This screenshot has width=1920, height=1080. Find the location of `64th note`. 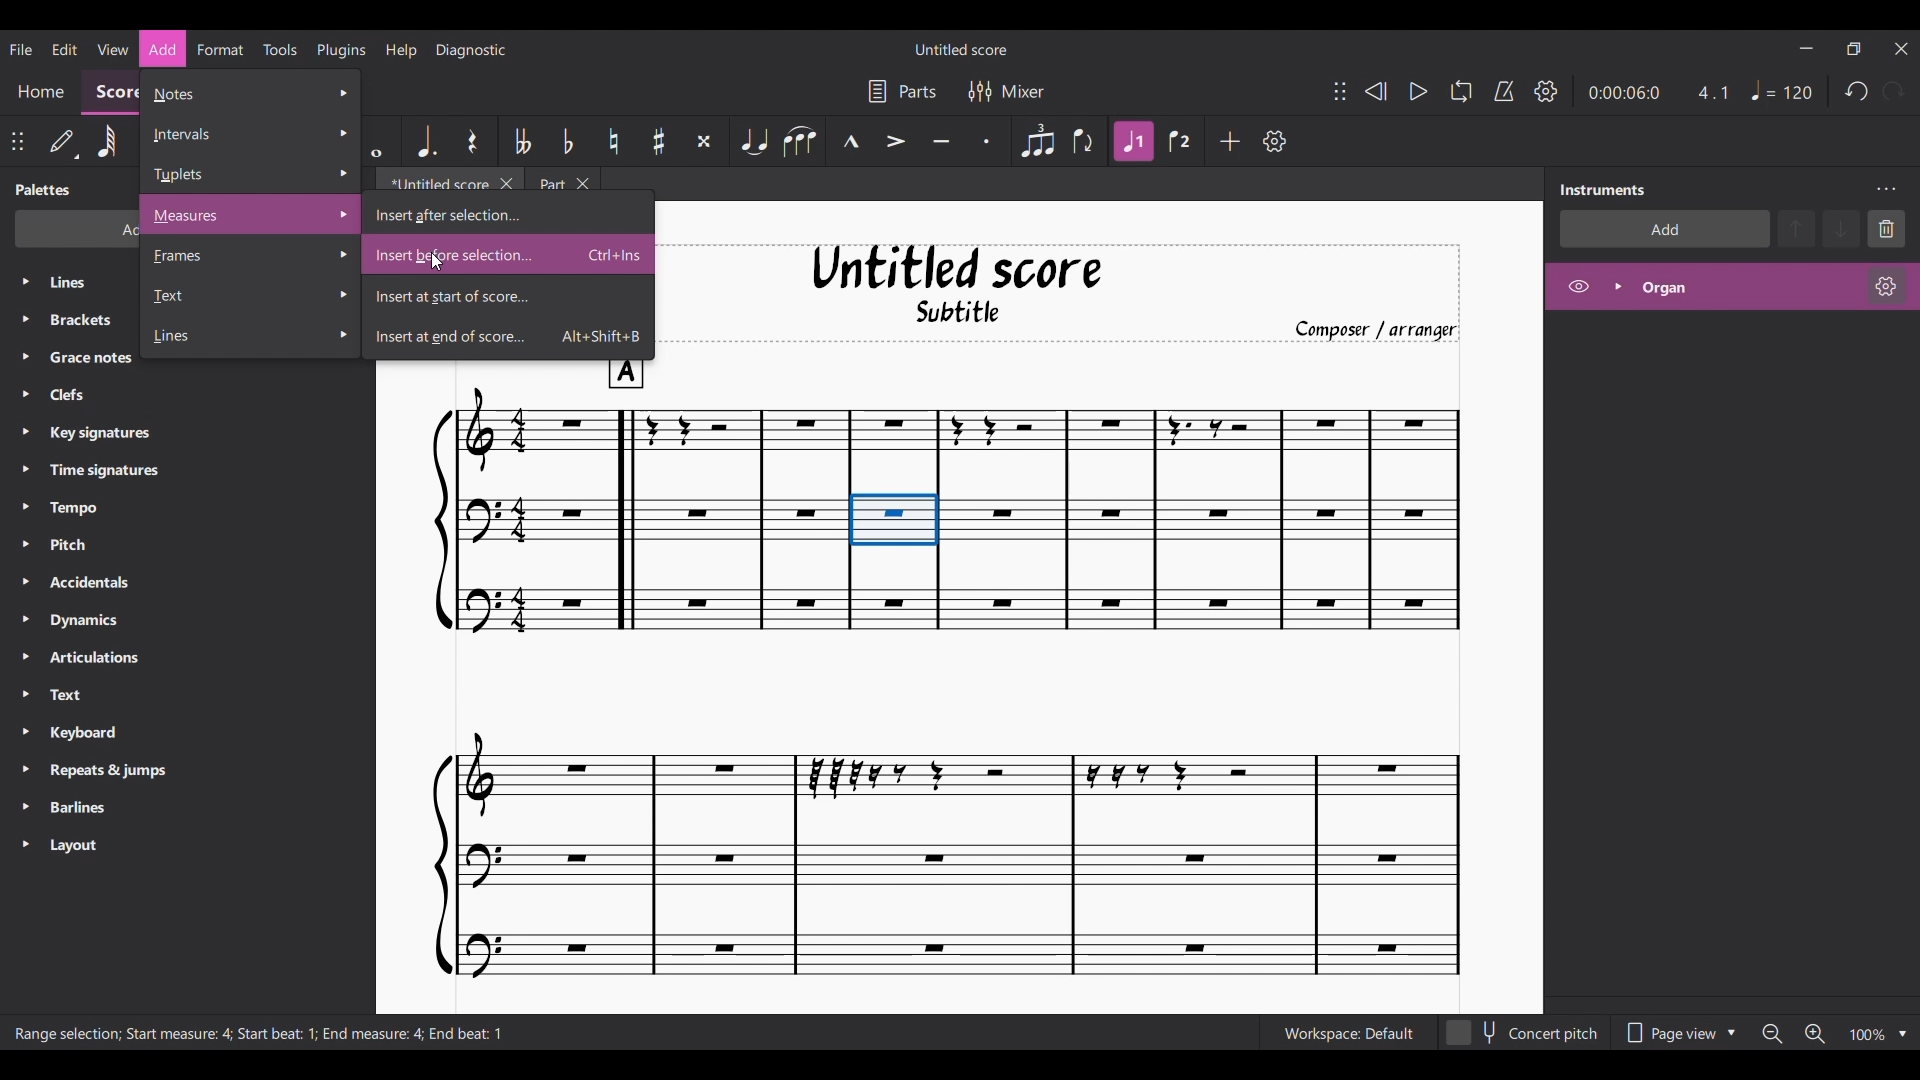

64th note is located at coordinates (107, 142).